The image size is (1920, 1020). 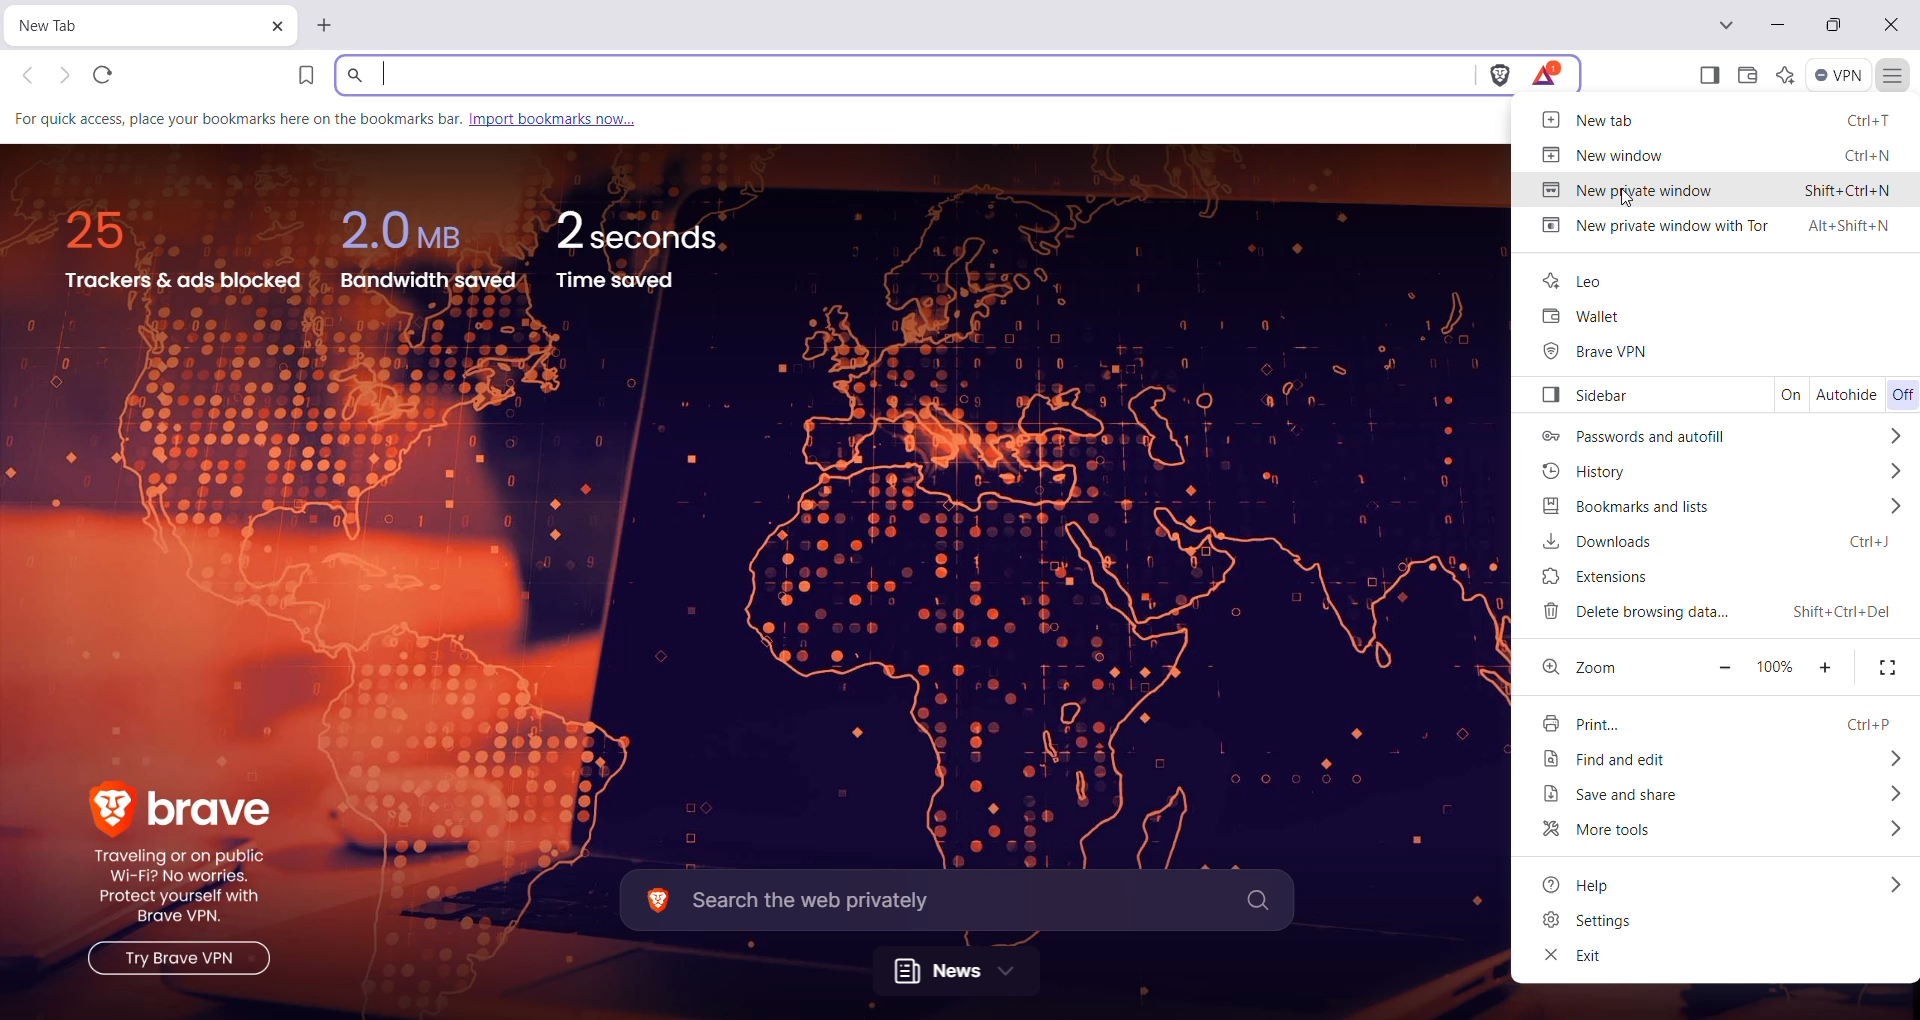 What do you see at coordinates (1584, 318) in the screenshot?
I see `Wallet` at bounding box center [1584, 318].